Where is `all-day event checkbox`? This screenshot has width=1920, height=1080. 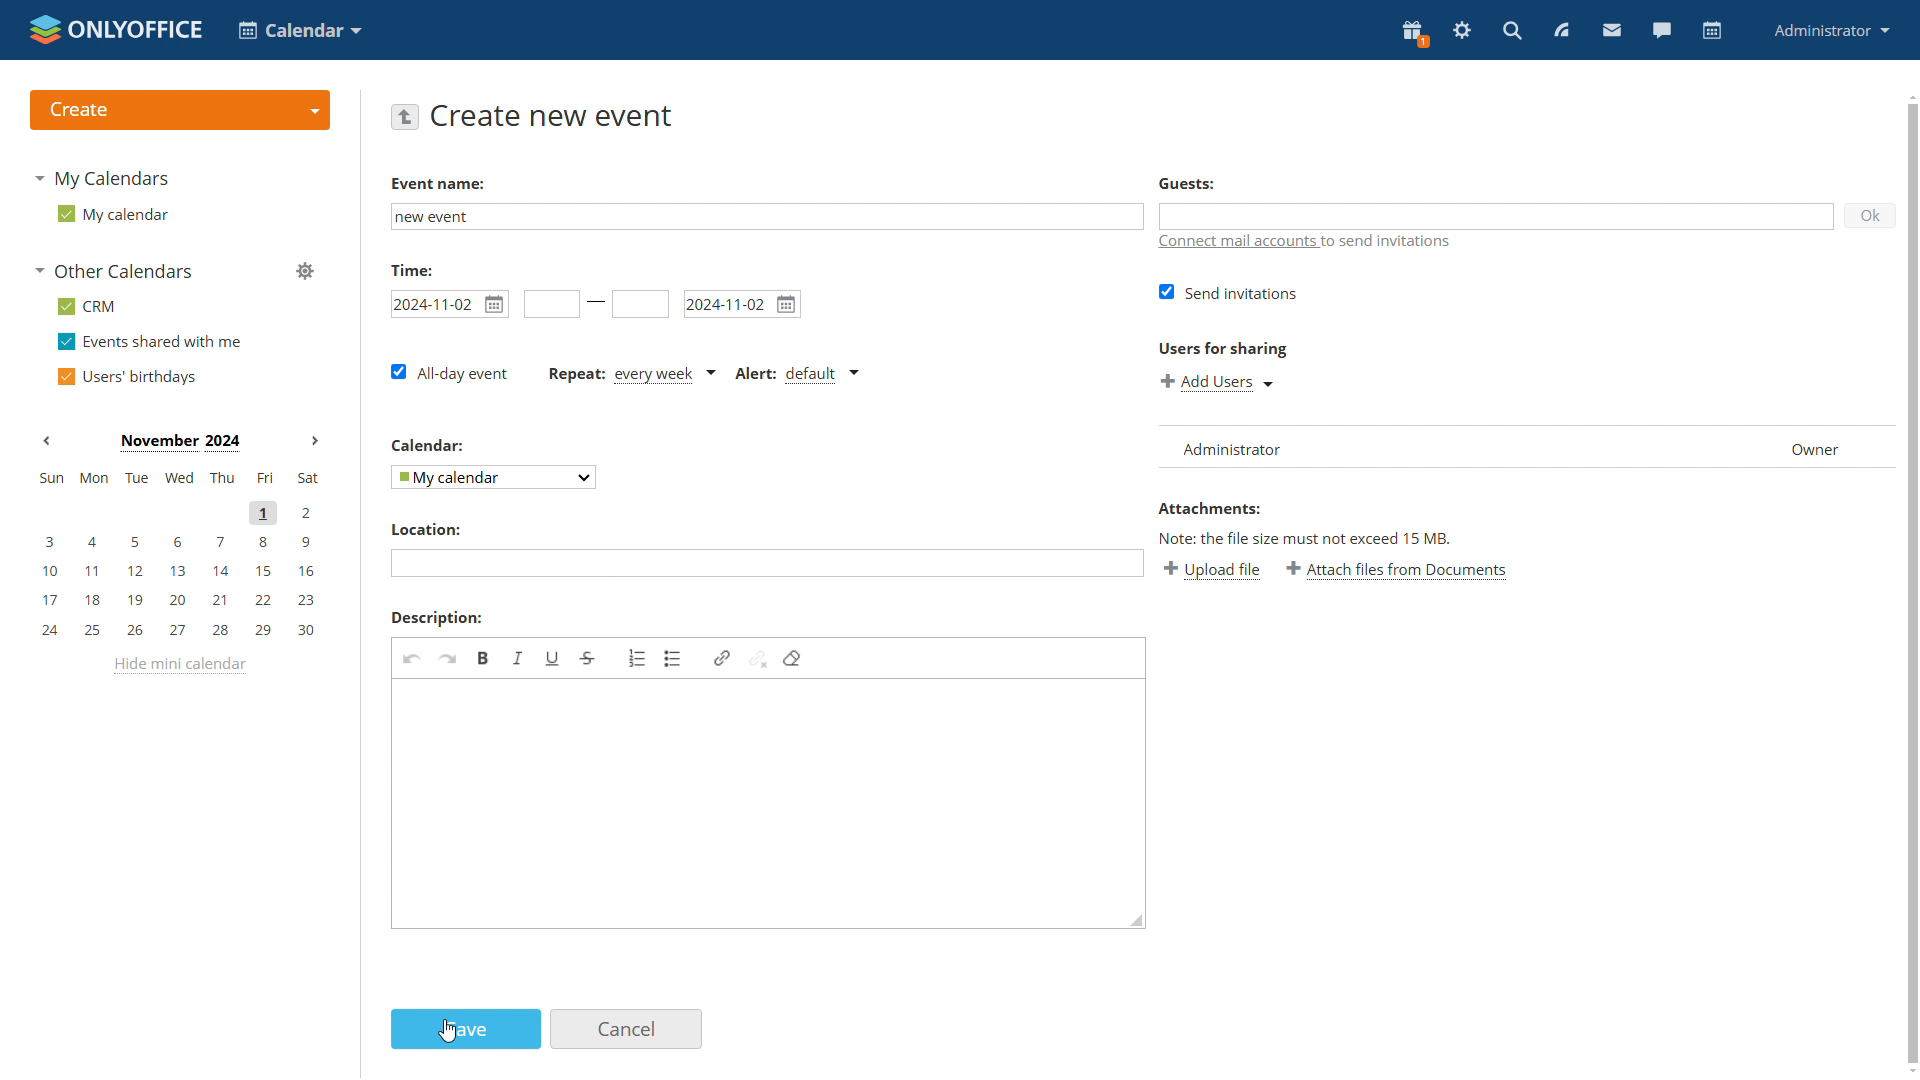
all-day event checkbox is located at coordinates (452, 373).